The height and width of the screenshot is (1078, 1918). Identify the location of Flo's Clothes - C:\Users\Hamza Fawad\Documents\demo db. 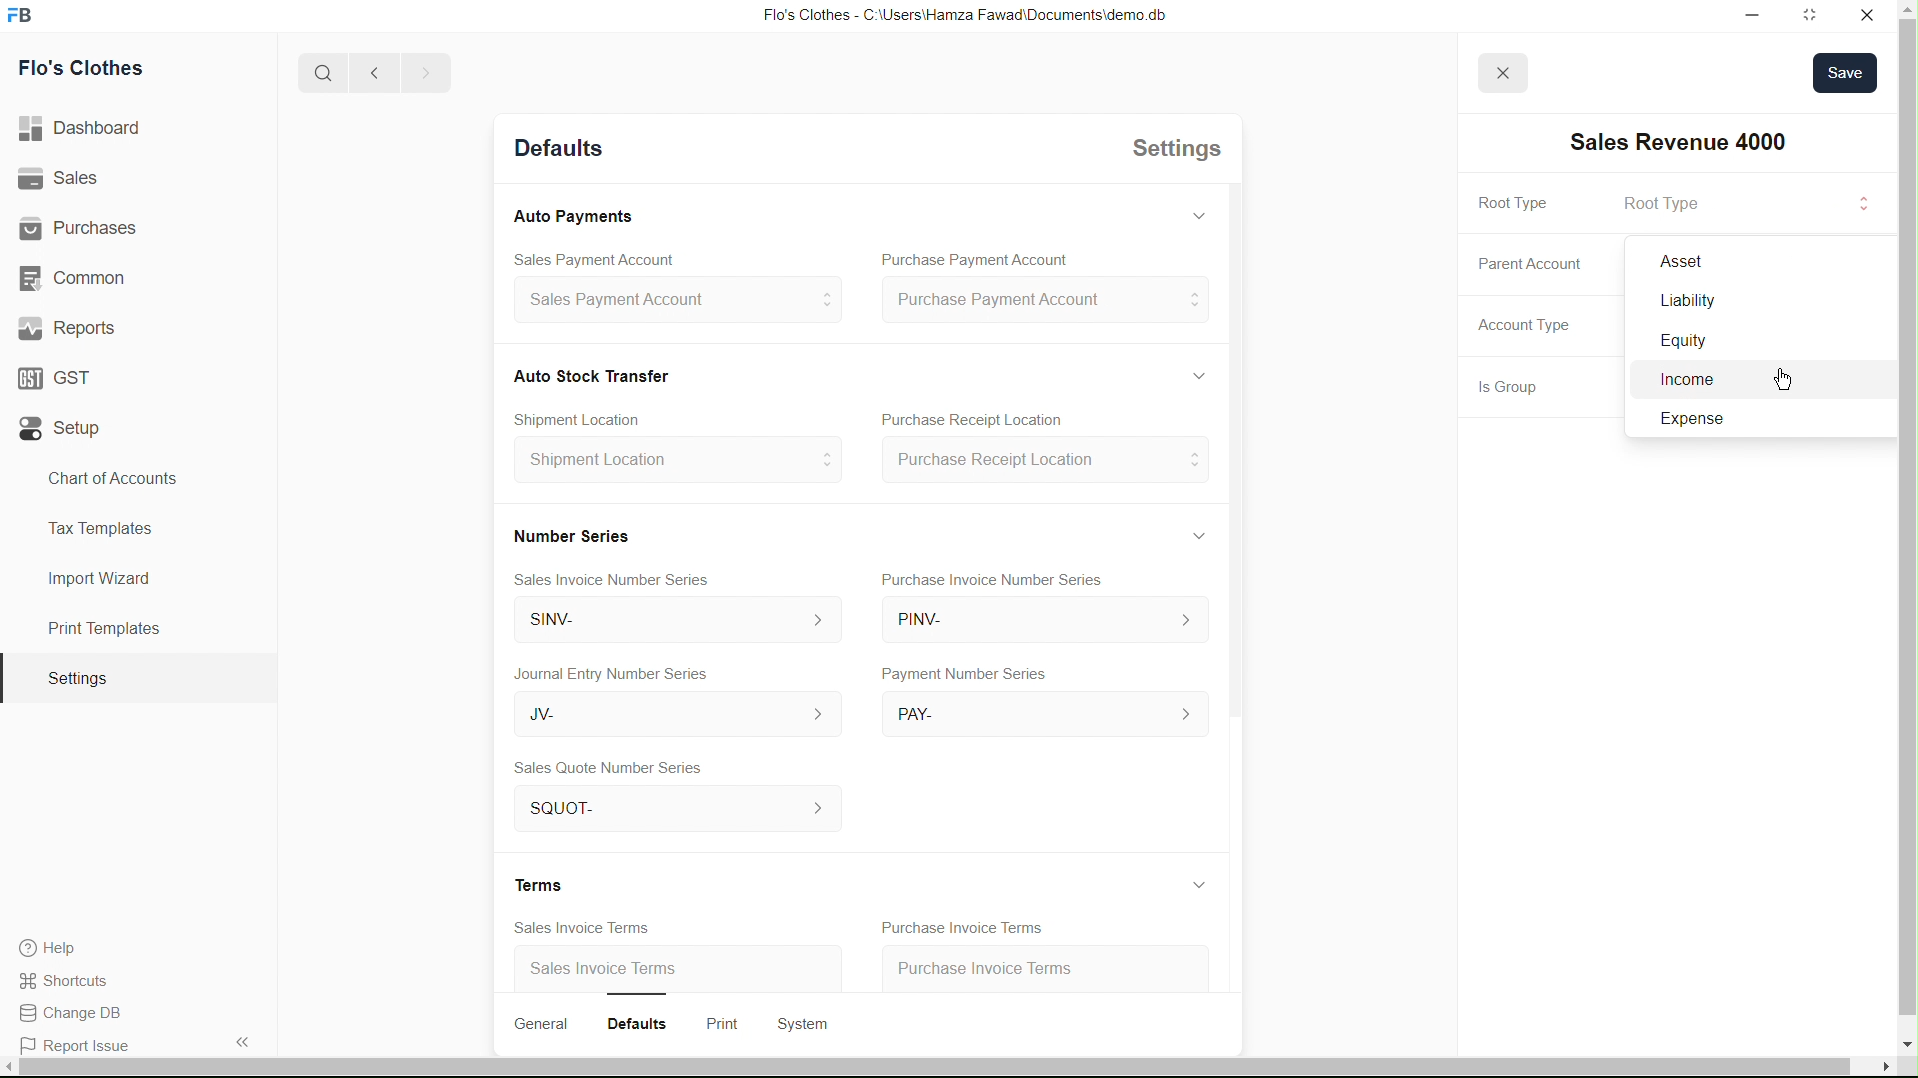
(973, 16).